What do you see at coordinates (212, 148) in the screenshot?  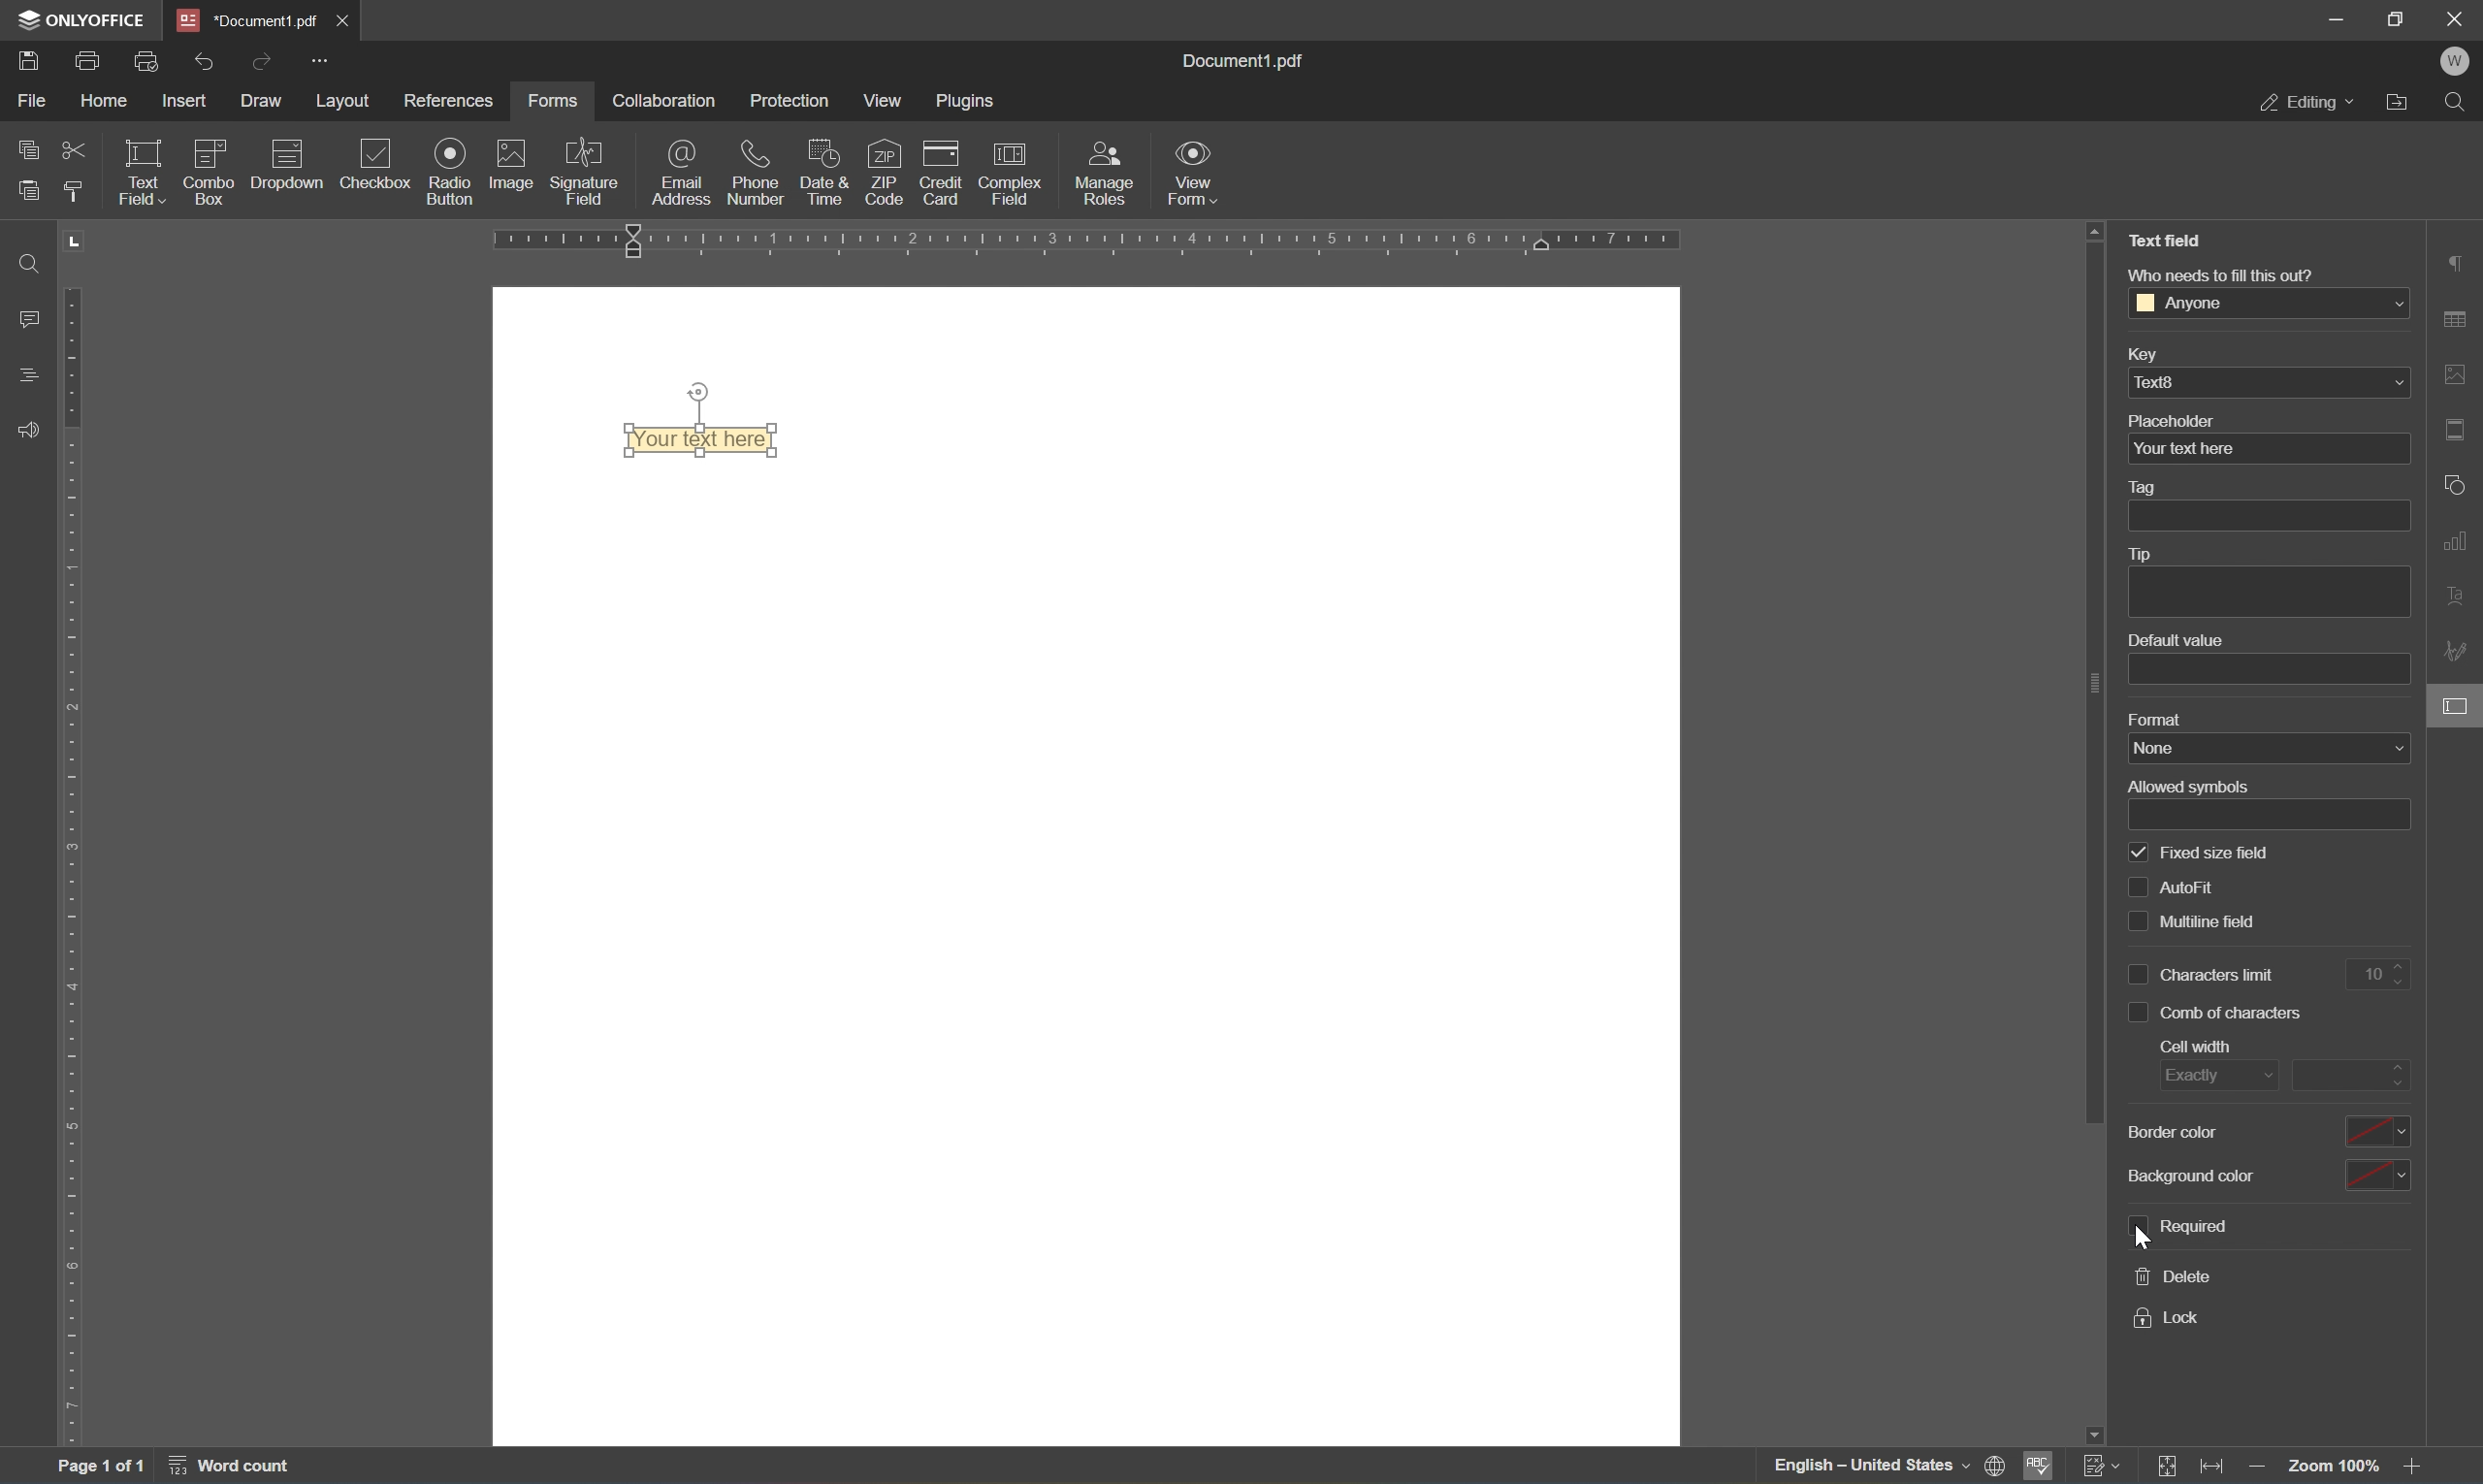 I see `icon` at bounding box center [212, 148].